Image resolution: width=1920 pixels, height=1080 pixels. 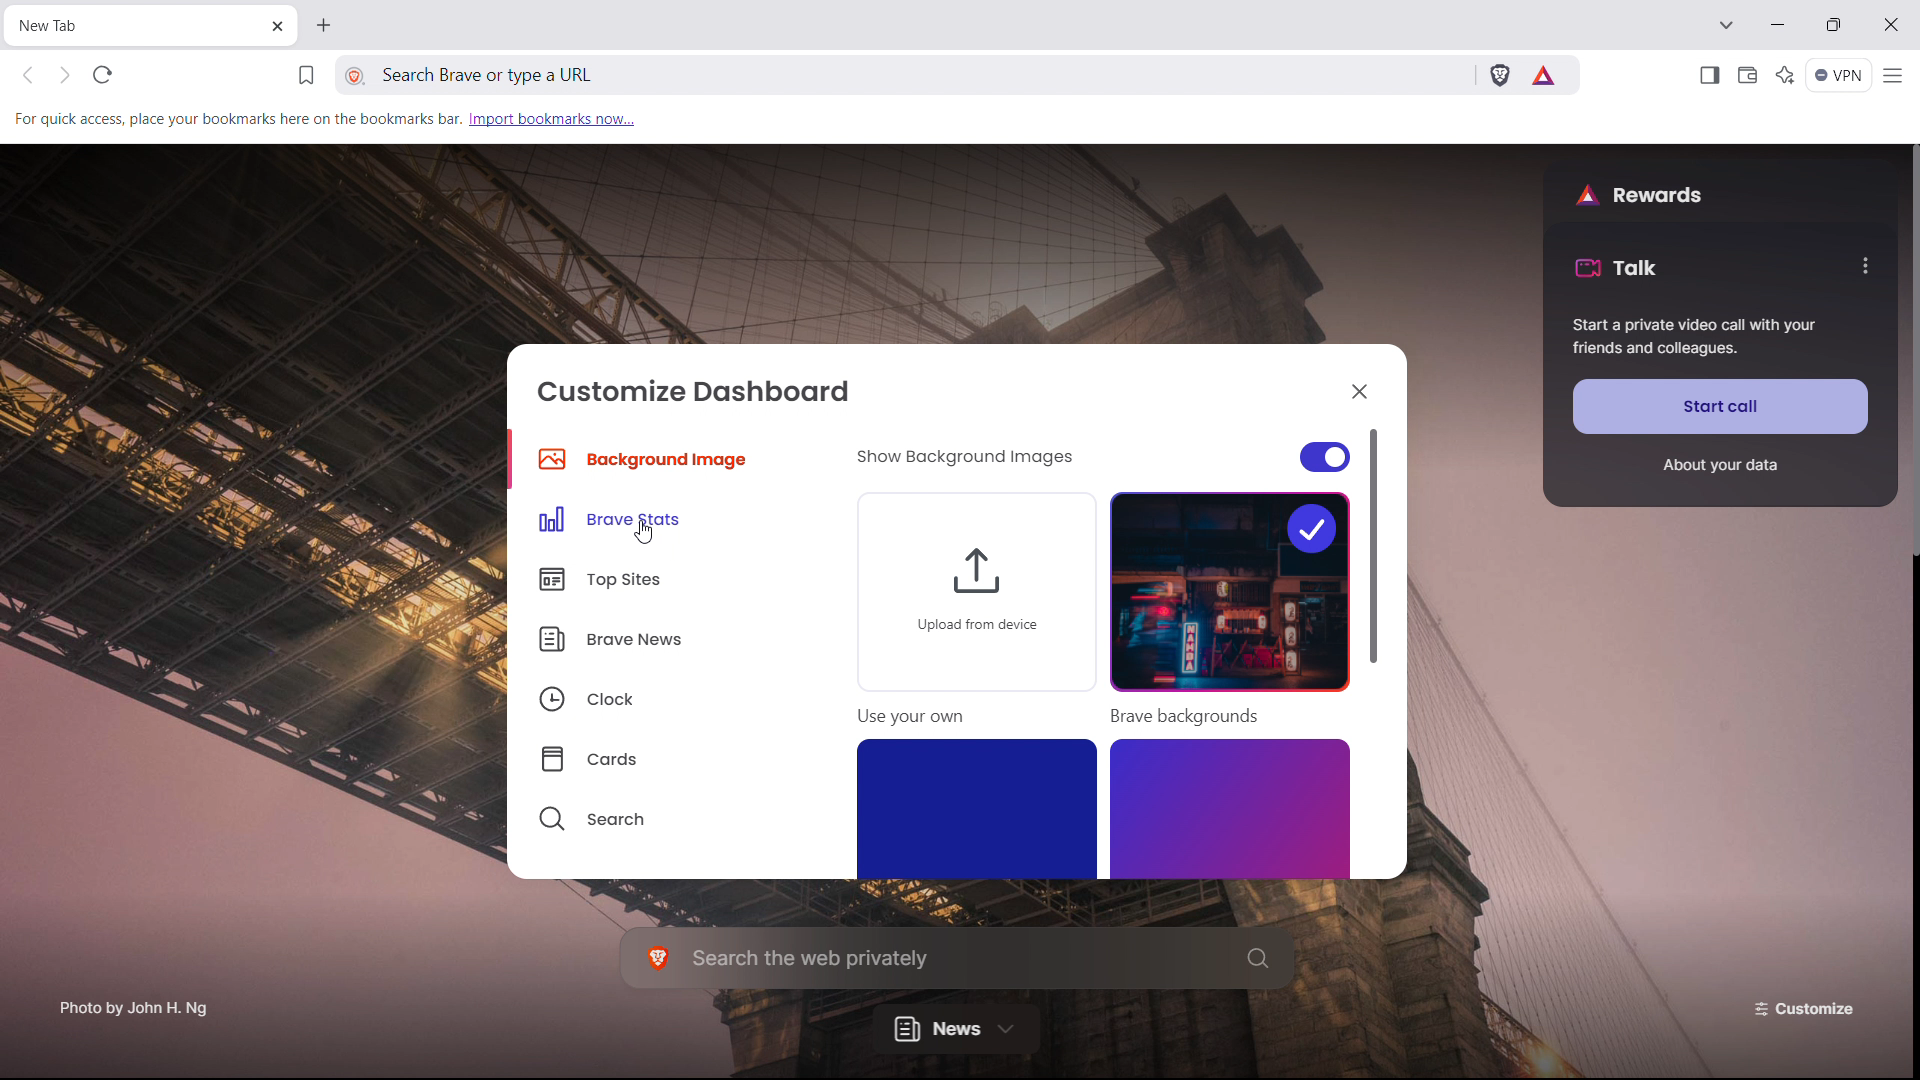 What do you see at coordinates (135, 1001) in the screenshot?
I see `Photo by John H. Ng` at bounding box center [135, 1001].